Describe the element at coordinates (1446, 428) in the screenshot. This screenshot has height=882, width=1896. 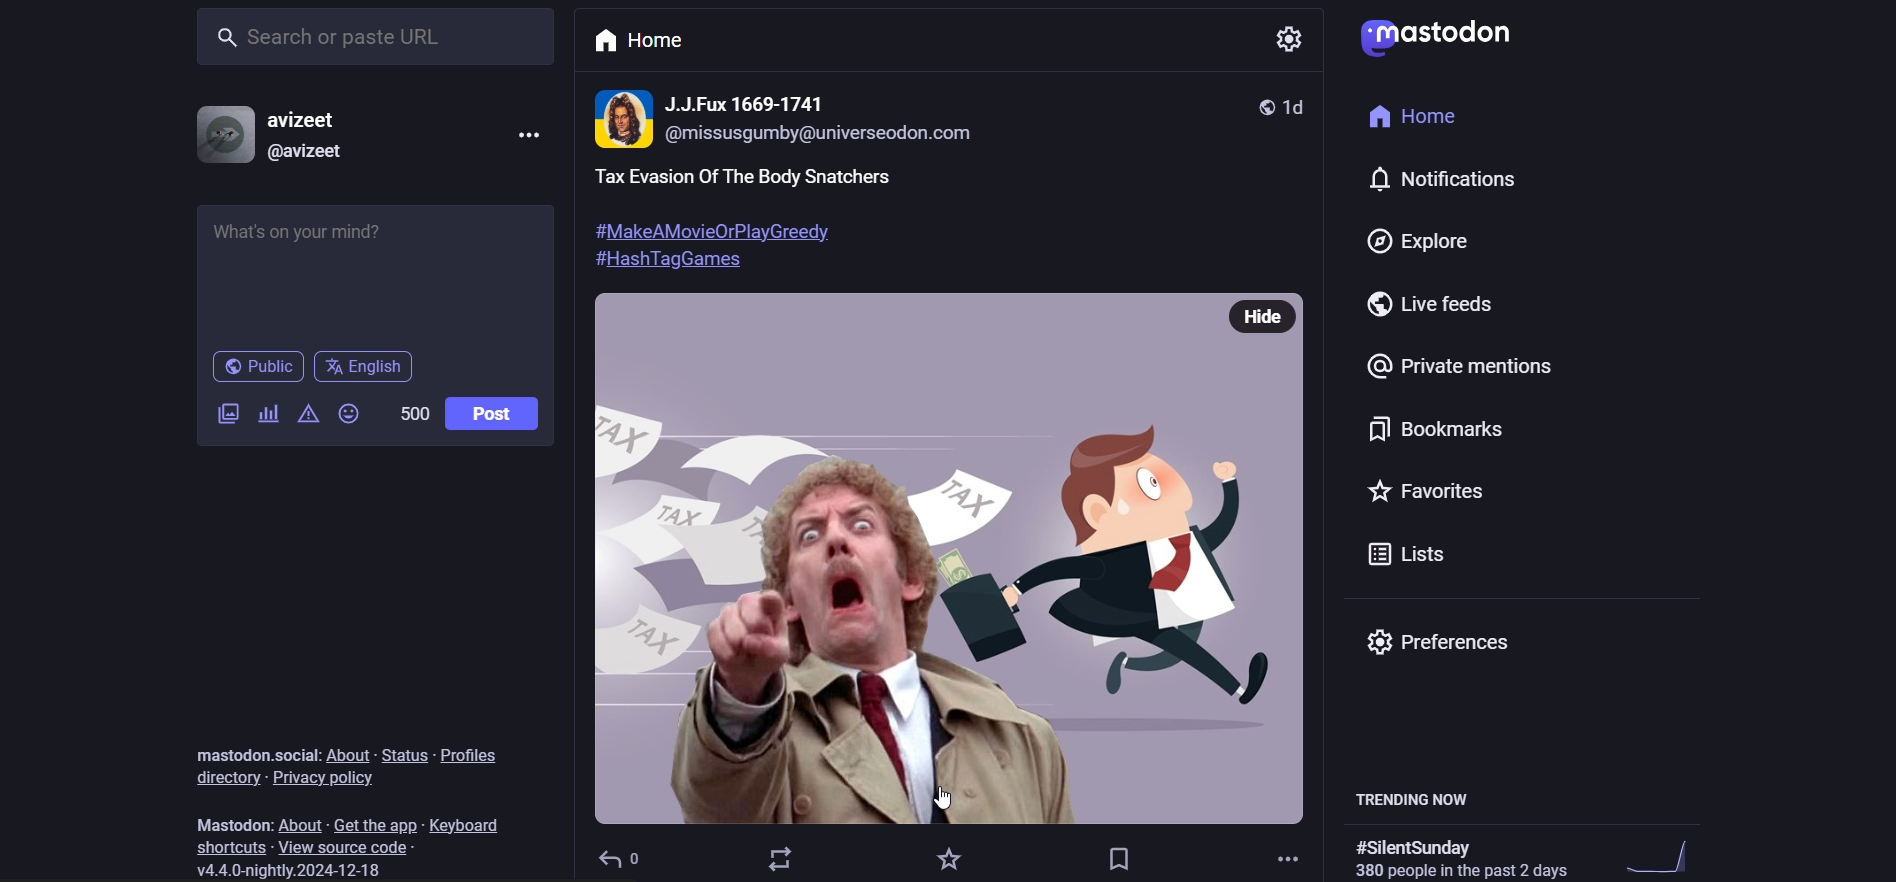
I see `bookmark` at that location.